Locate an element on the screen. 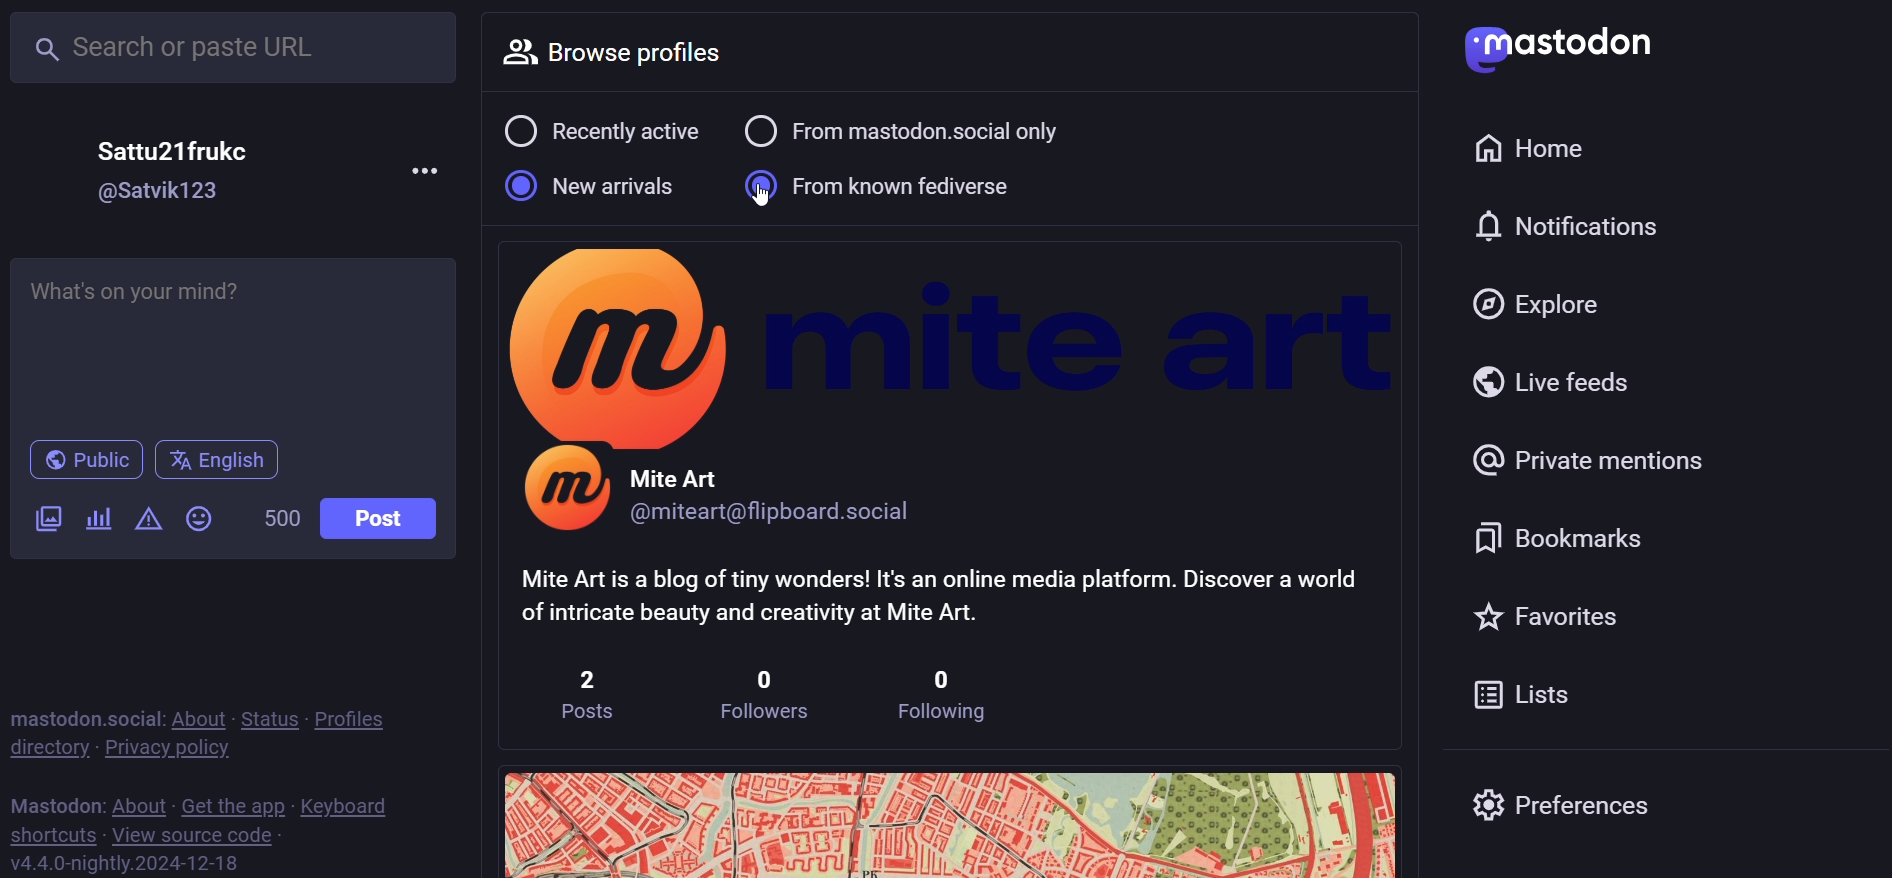 This screenshot has height=878, width=1892. selected from known fediverse is located at coordinates (890, 182).